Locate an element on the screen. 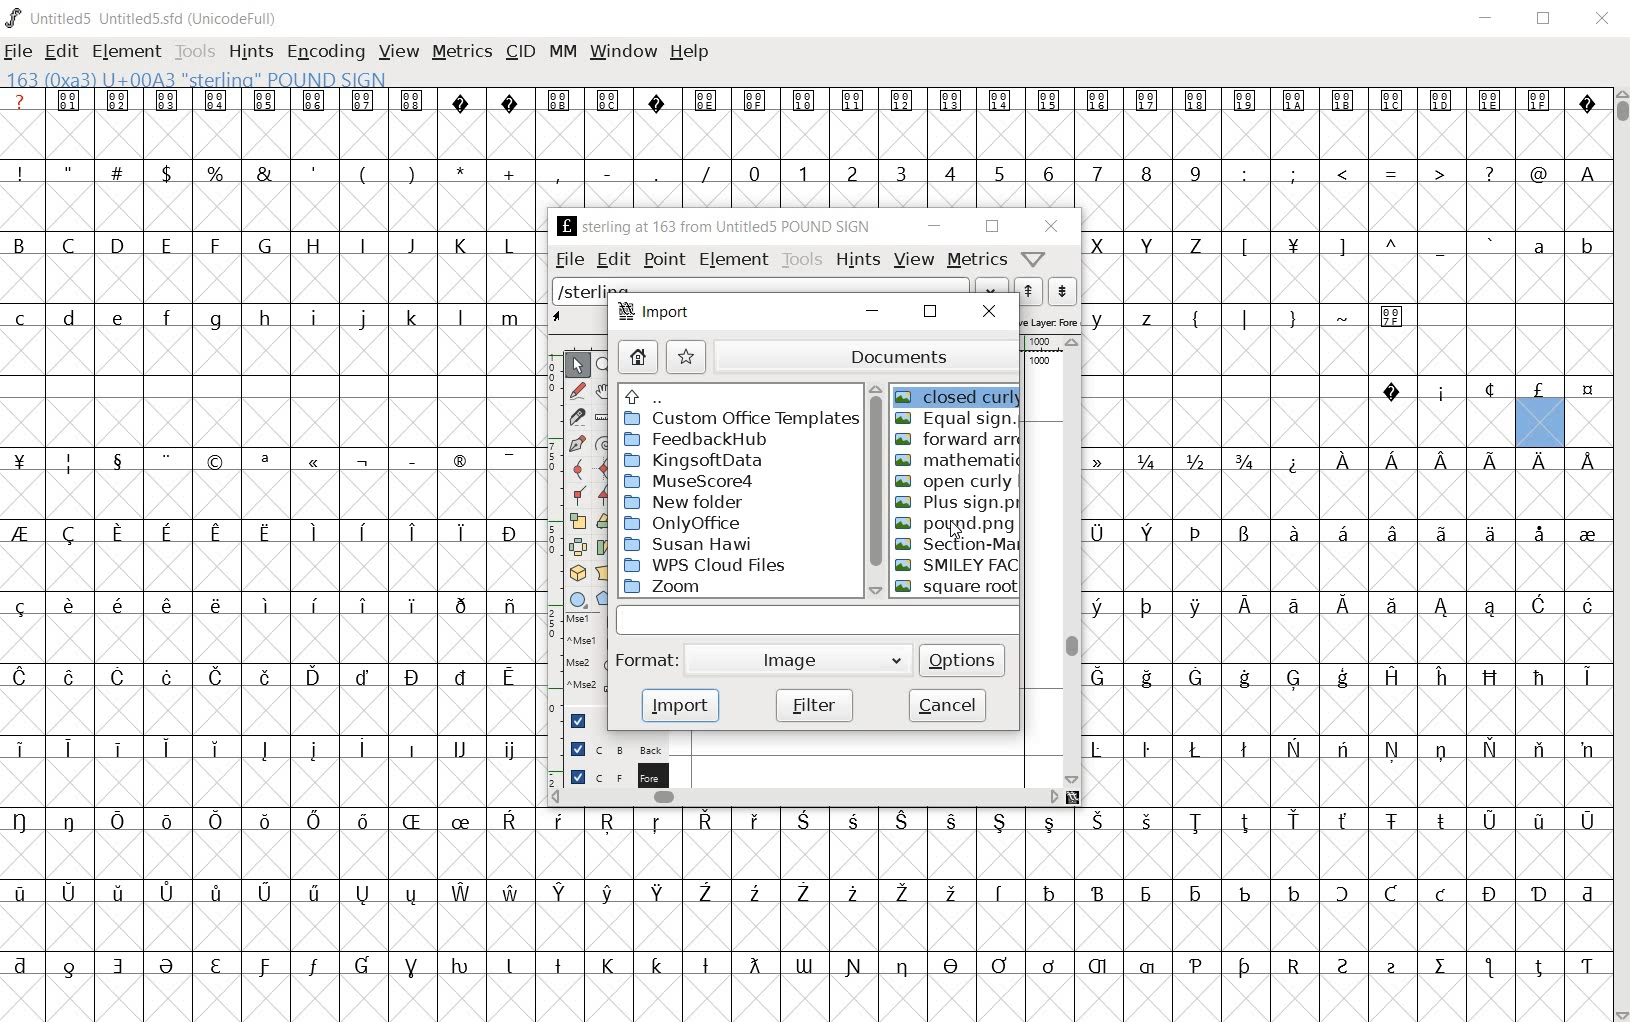 This screenshot has width=1630, height=1022. + is located at coordinates (511, 174).